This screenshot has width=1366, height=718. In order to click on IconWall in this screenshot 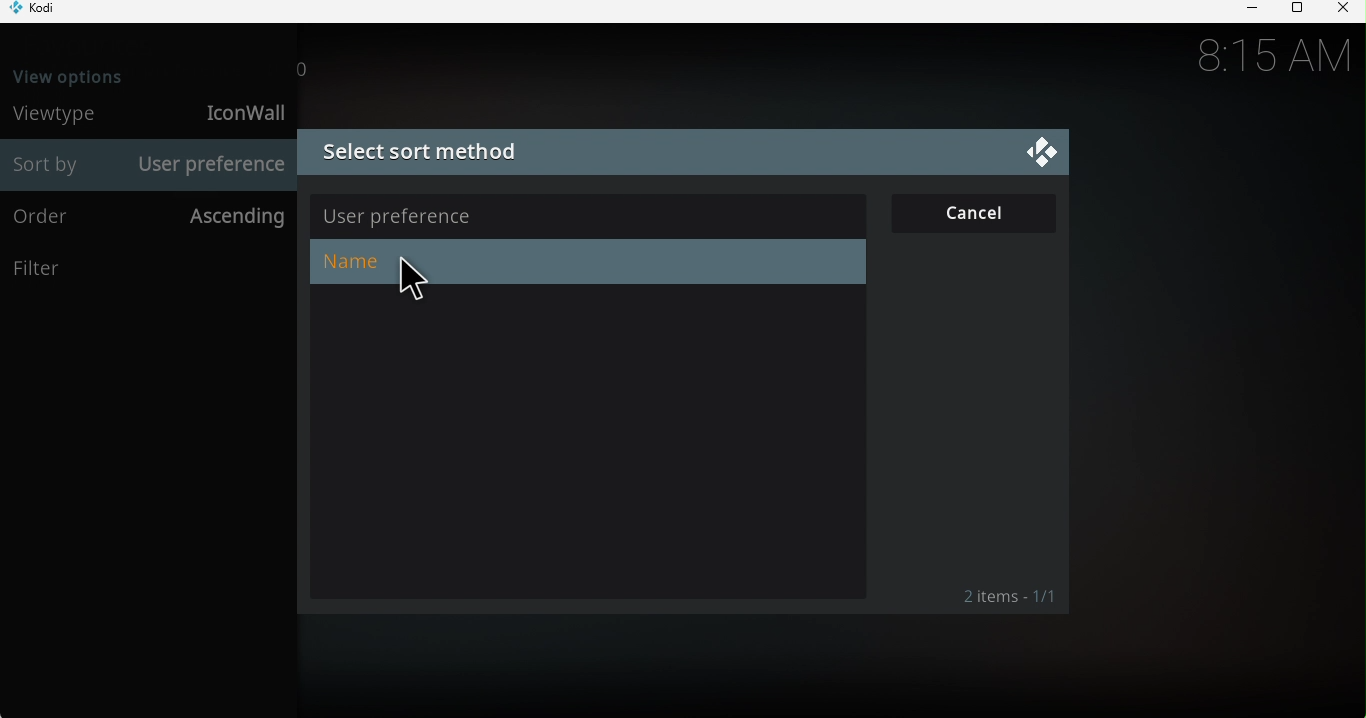, I will do `click(241, 112)`.